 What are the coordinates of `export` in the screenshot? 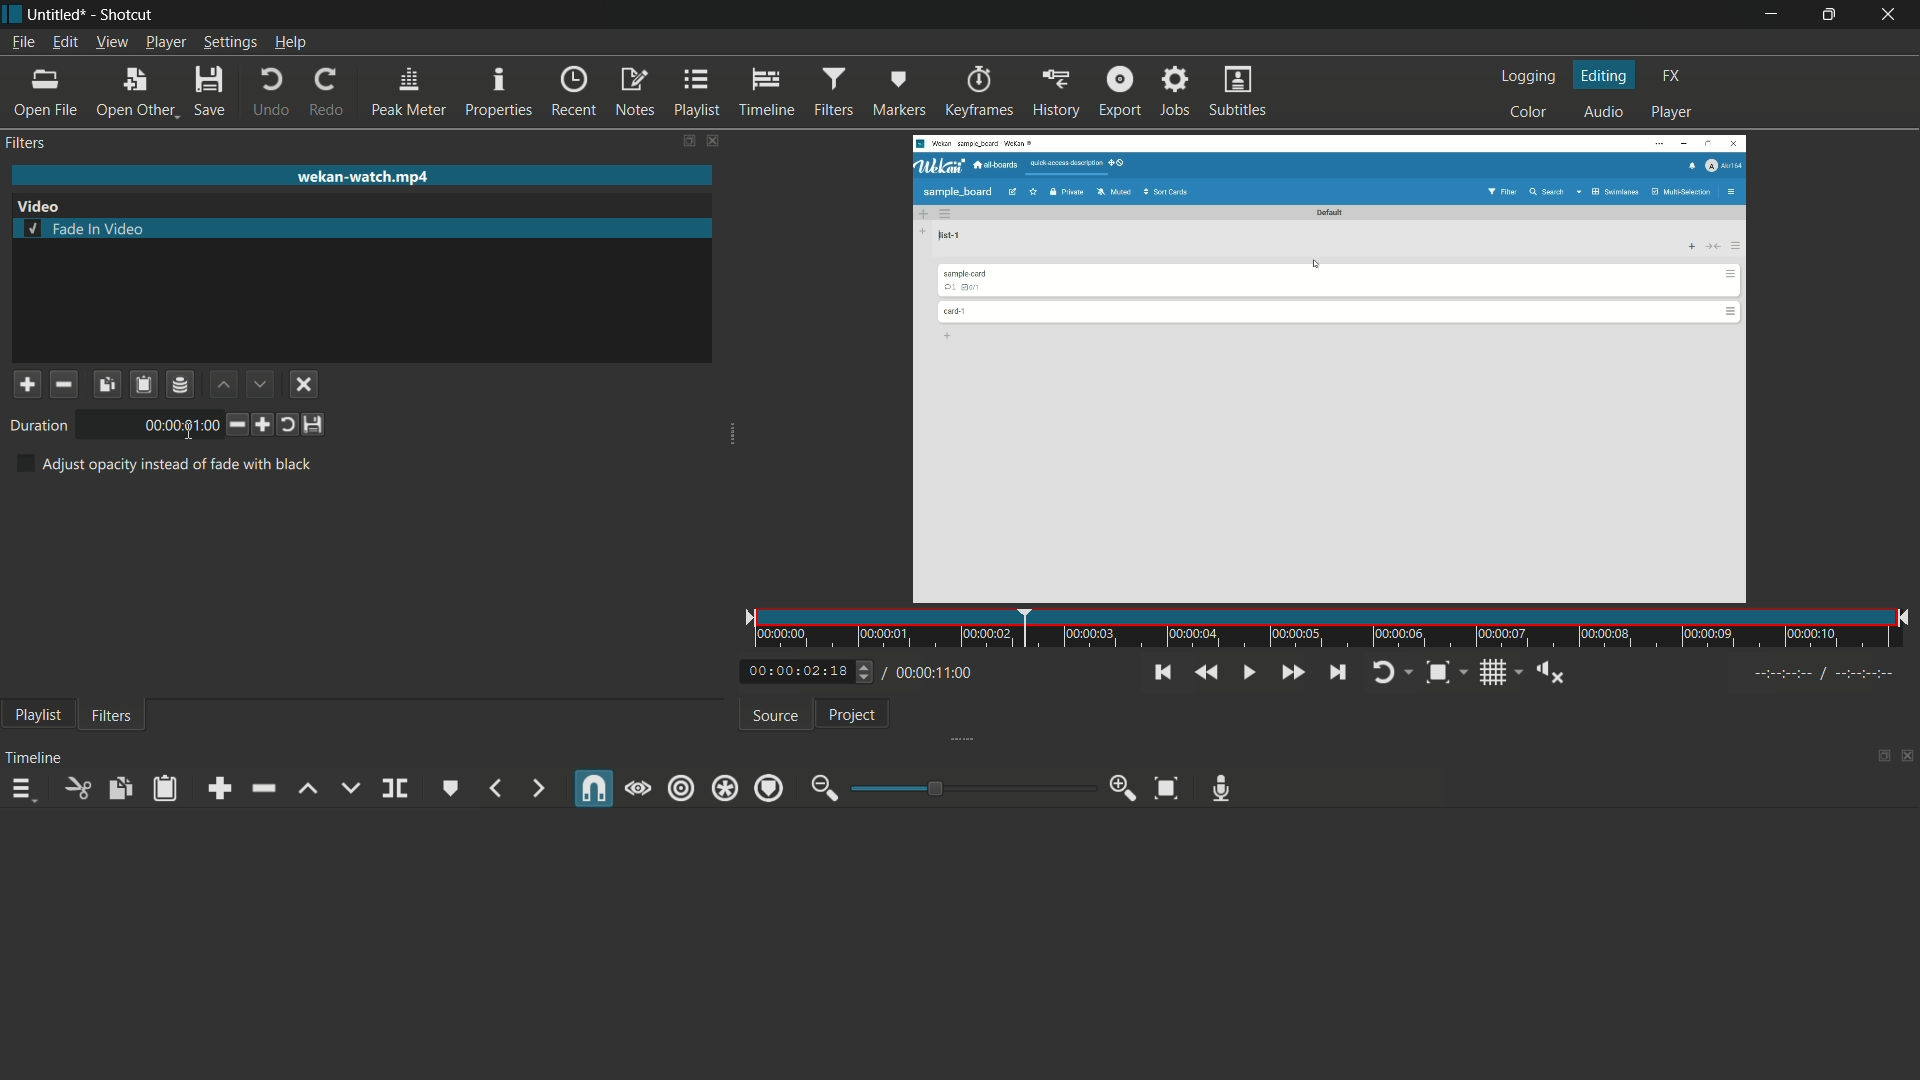 It's located at (1120, 91).